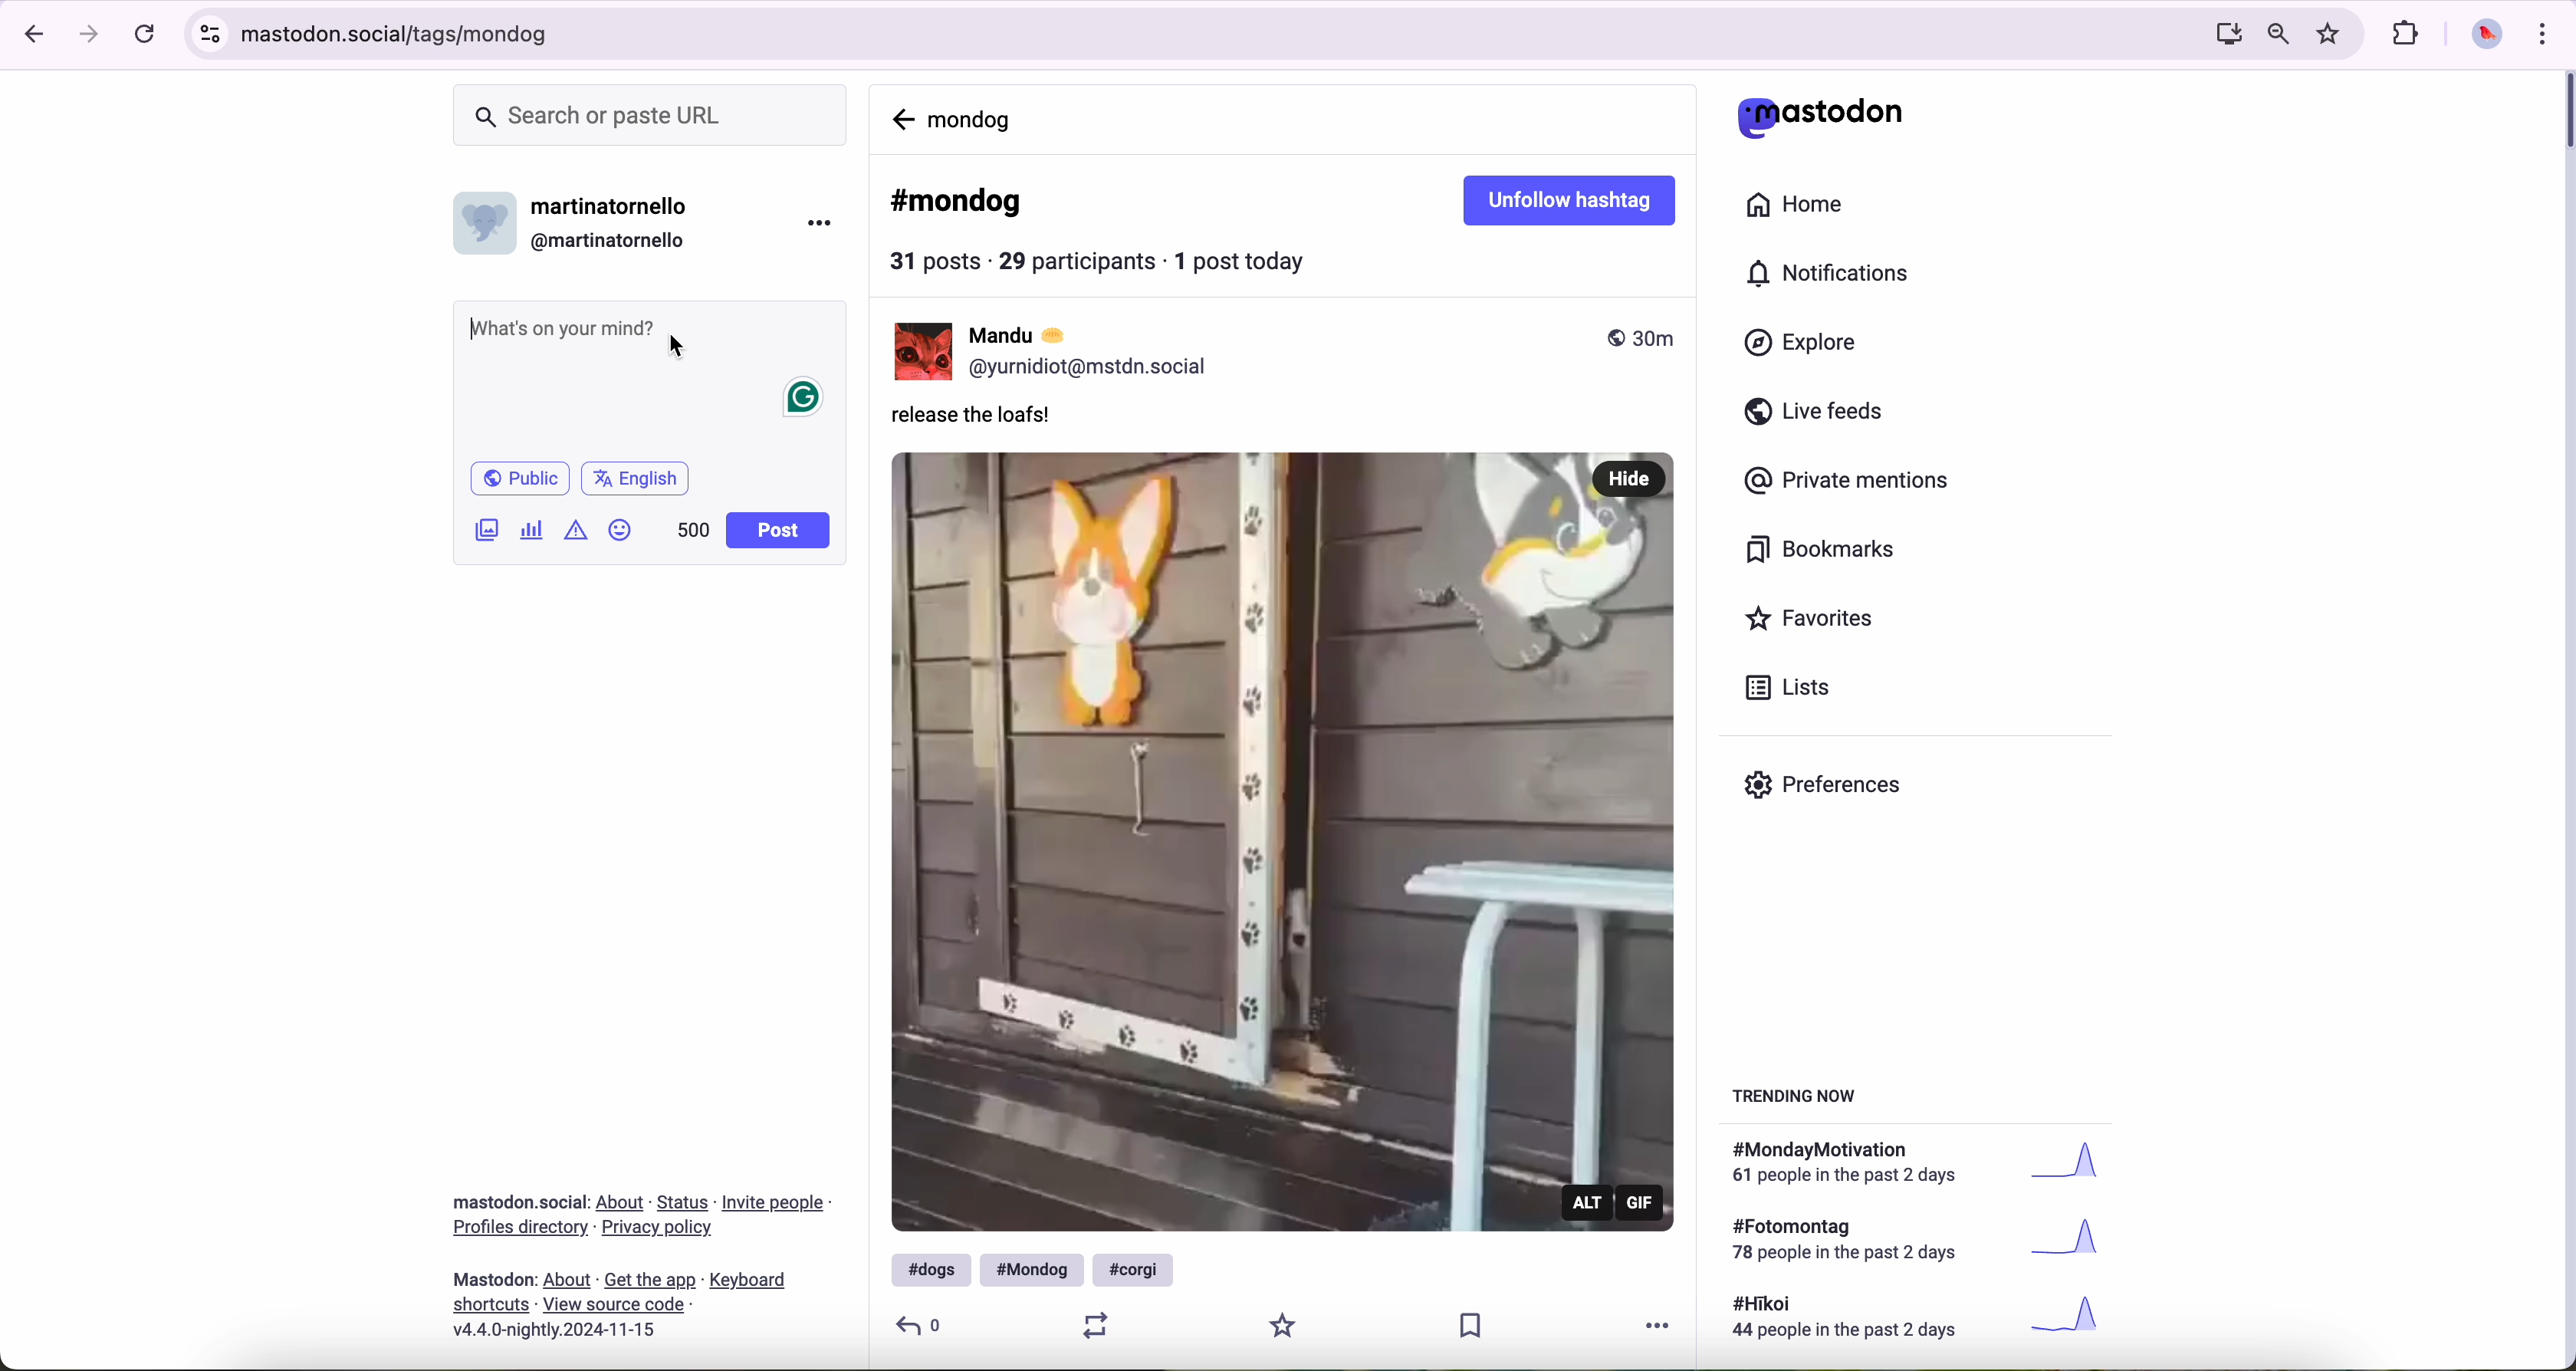 Image resolution: width=2576 pixels, height=1371 pixels. What do you see at coordinates (2074, 1317) in the screenshot?
I see `graph` at bounding box center [2074, 1317].